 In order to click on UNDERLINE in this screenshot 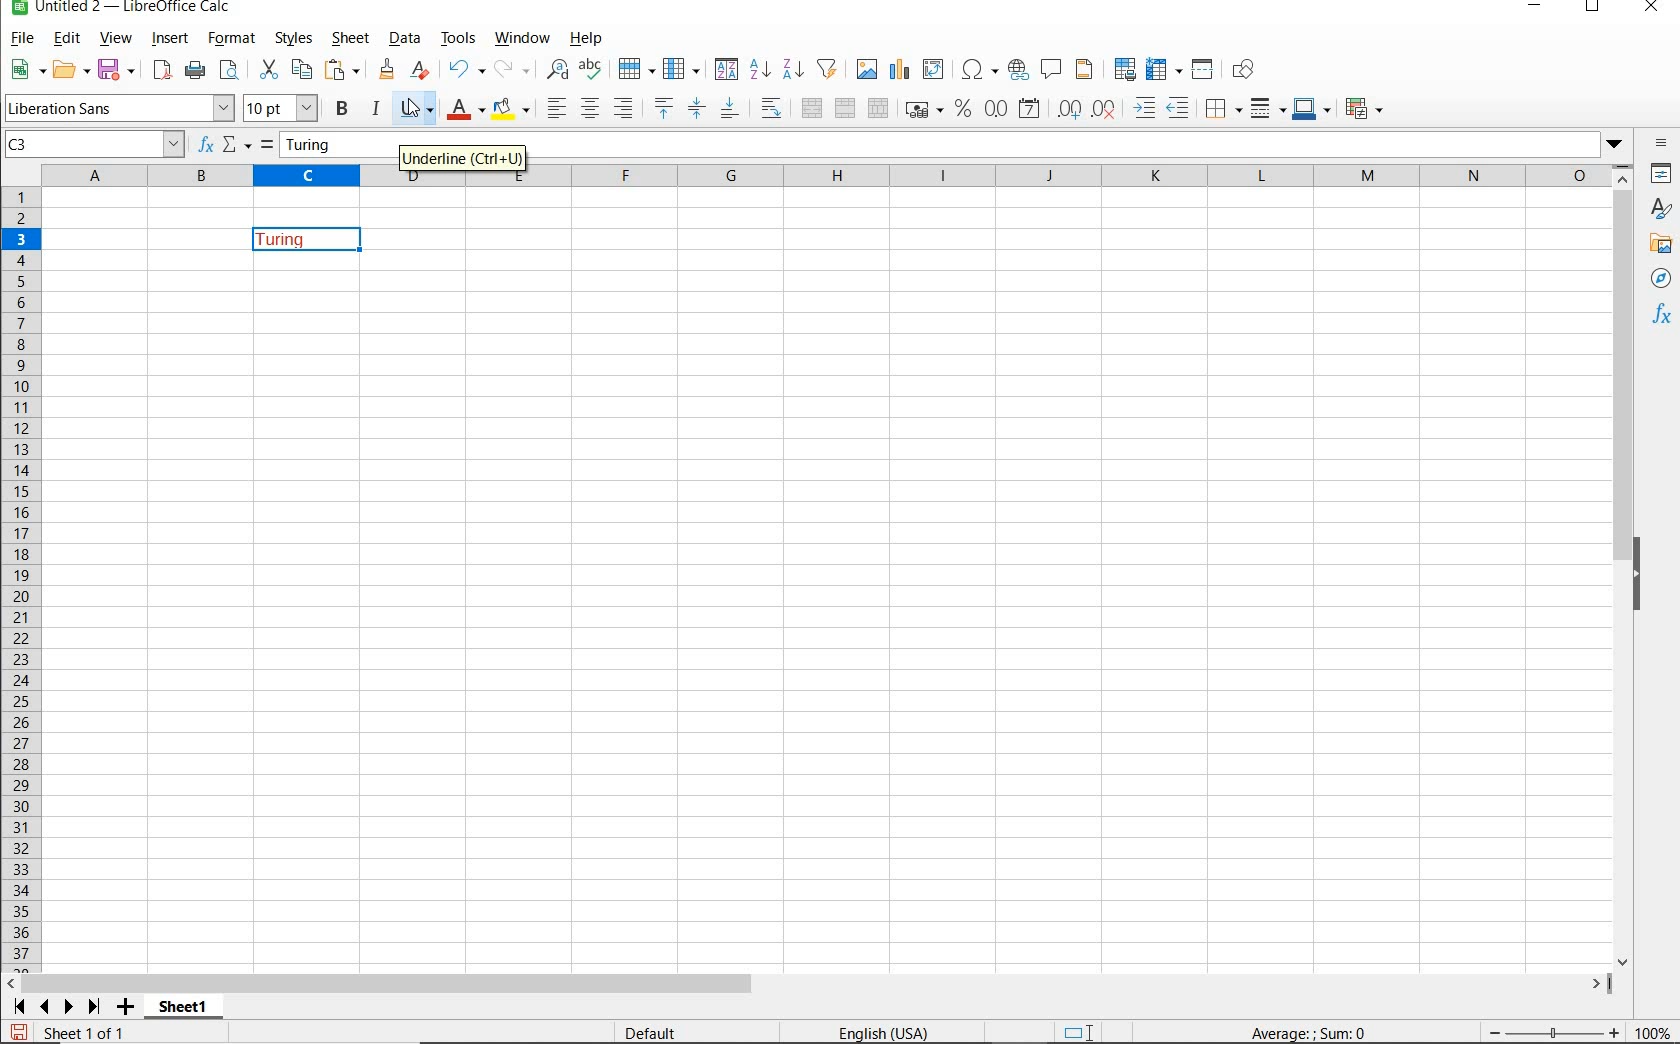, I will do `click(413, 109)`.